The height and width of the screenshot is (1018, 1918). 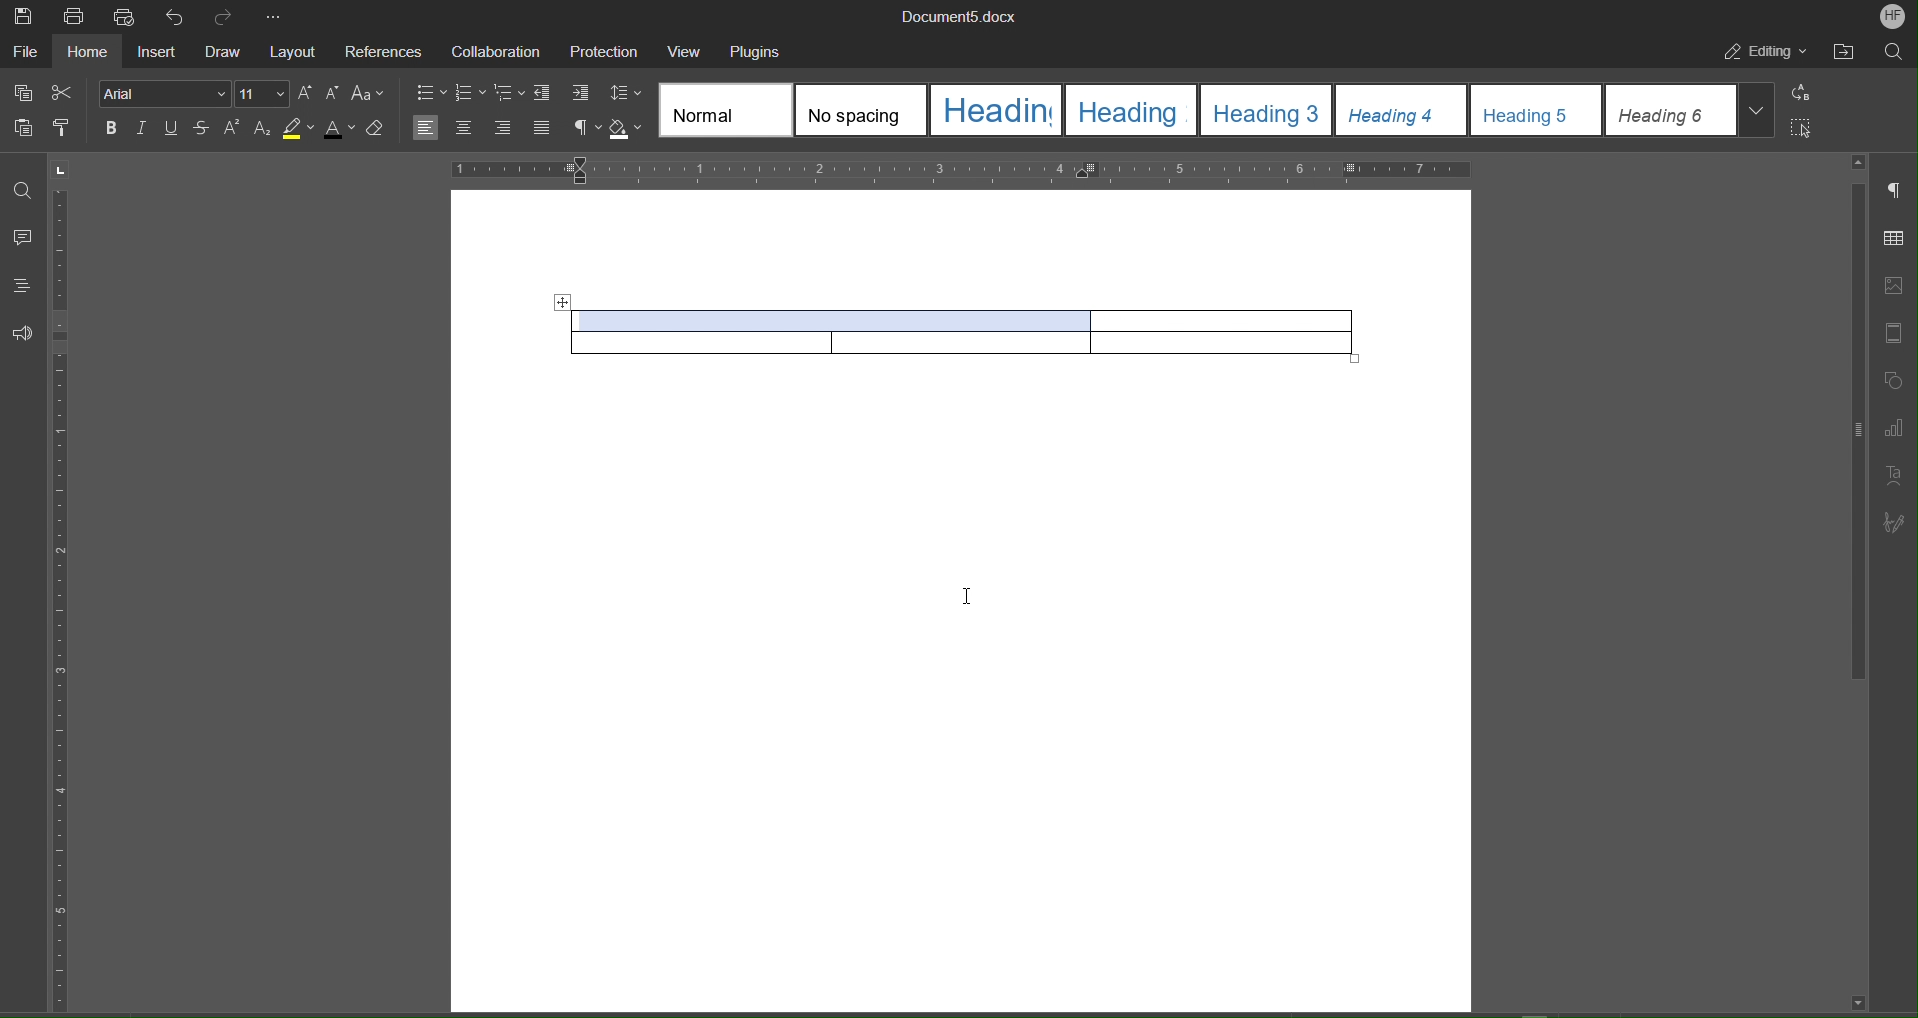 What do you see at coordinates (510, 94) in the screenshot?
I see `Multilevel list` at bounding box center [510, 94].